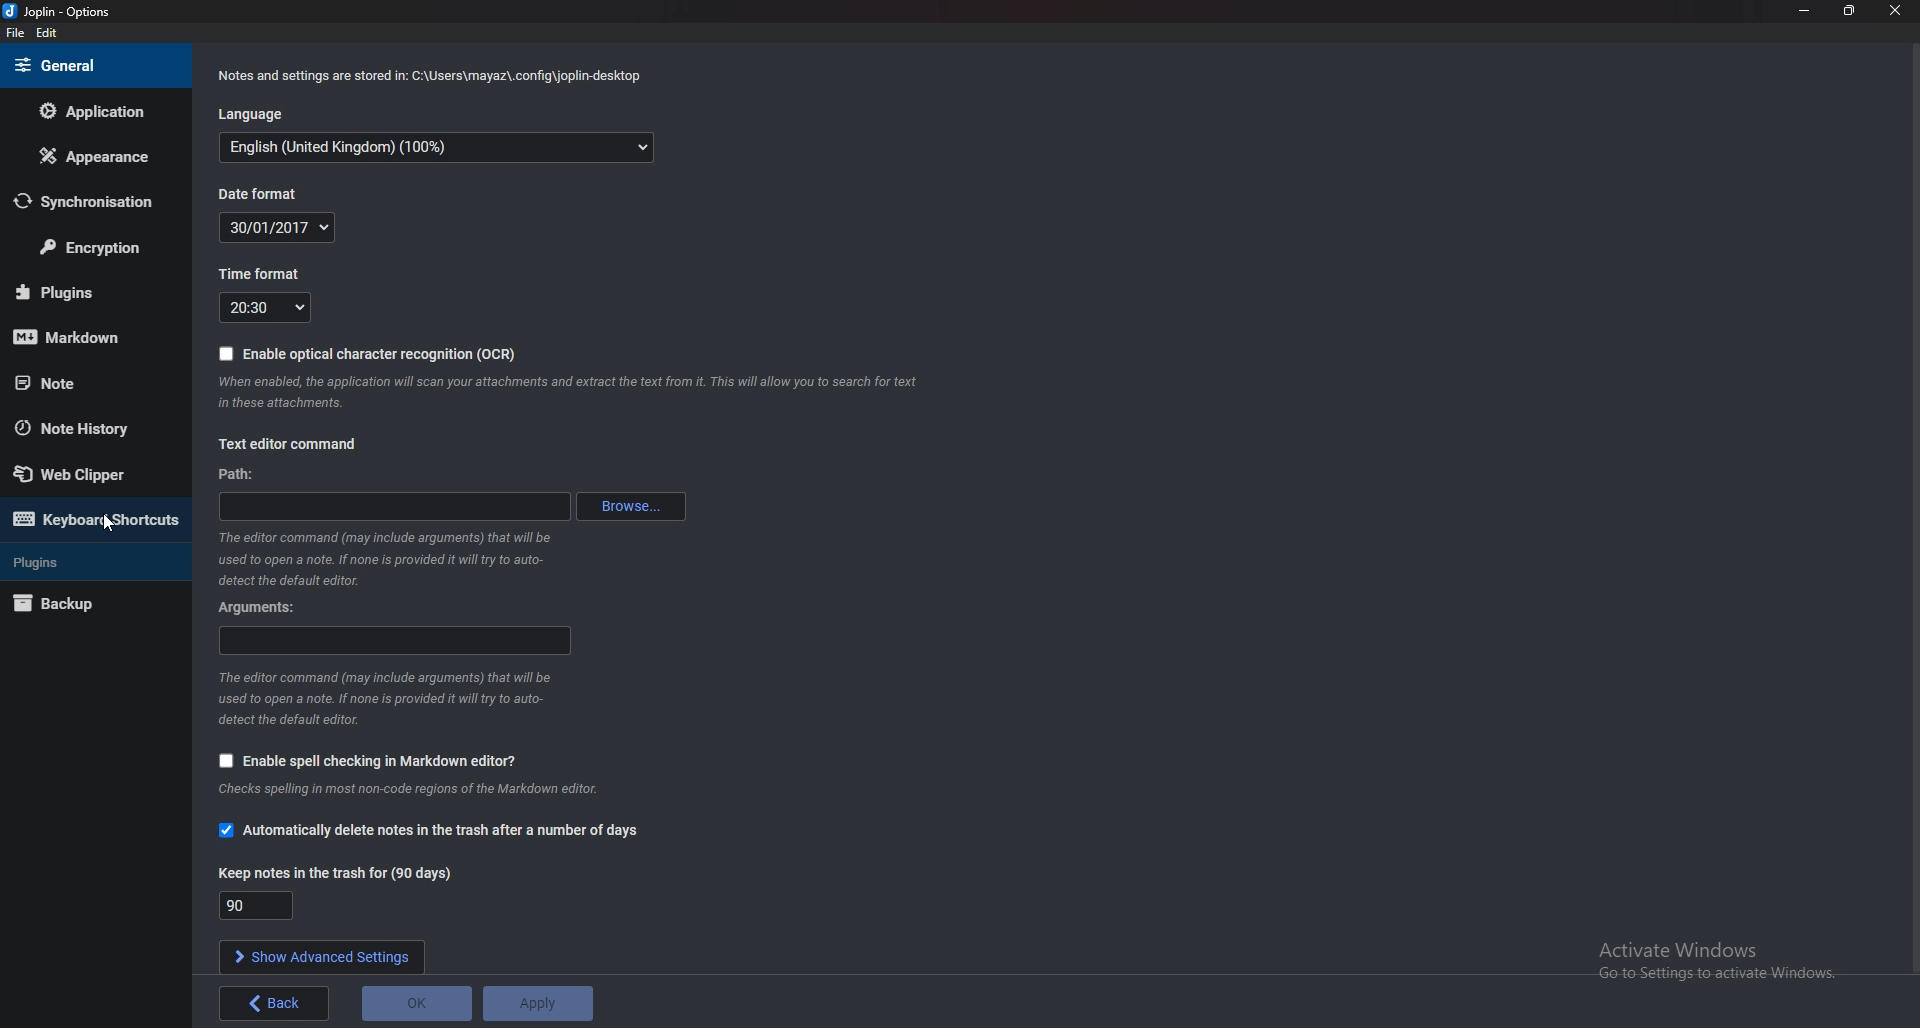 The image size is (1920, 1028). What do you see at coordinates (83, 383) in the screenshot?
I see `note` at bounding box center [83, 383].